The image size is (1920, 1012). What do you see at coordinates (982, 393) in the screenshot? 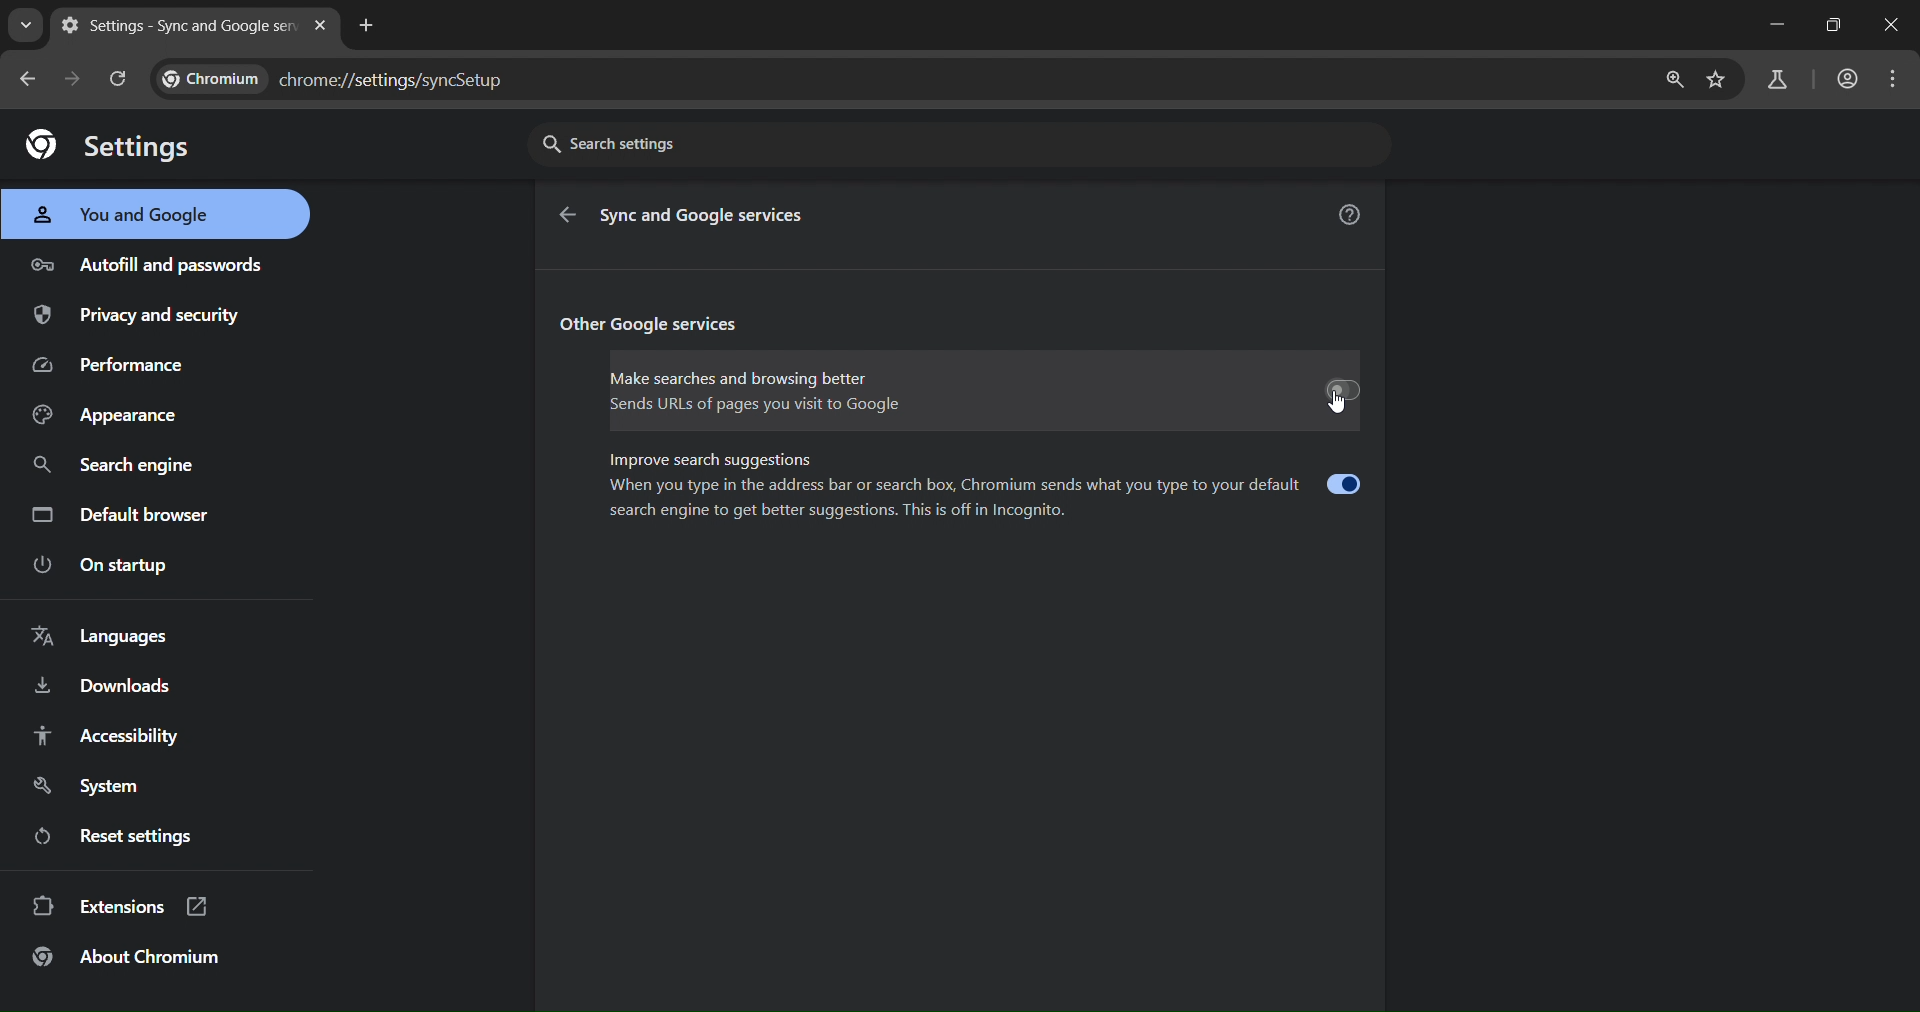
I see `Make searches and browsing better
Sends URLS of pages you visit to Google` at bounding box center [982, 393].